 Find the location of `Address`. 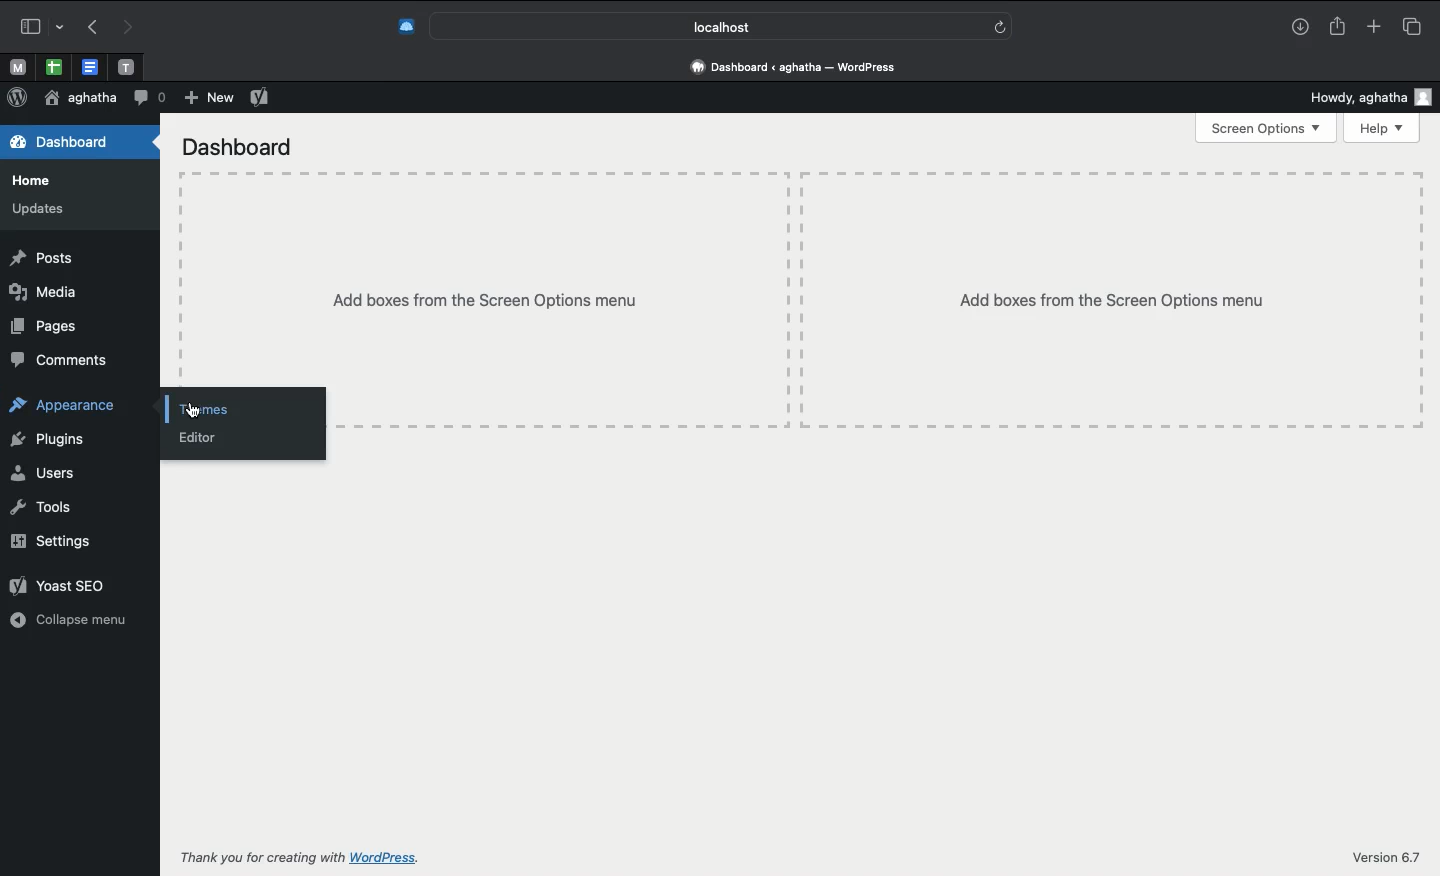

Address is located at coordinates (801, 66).